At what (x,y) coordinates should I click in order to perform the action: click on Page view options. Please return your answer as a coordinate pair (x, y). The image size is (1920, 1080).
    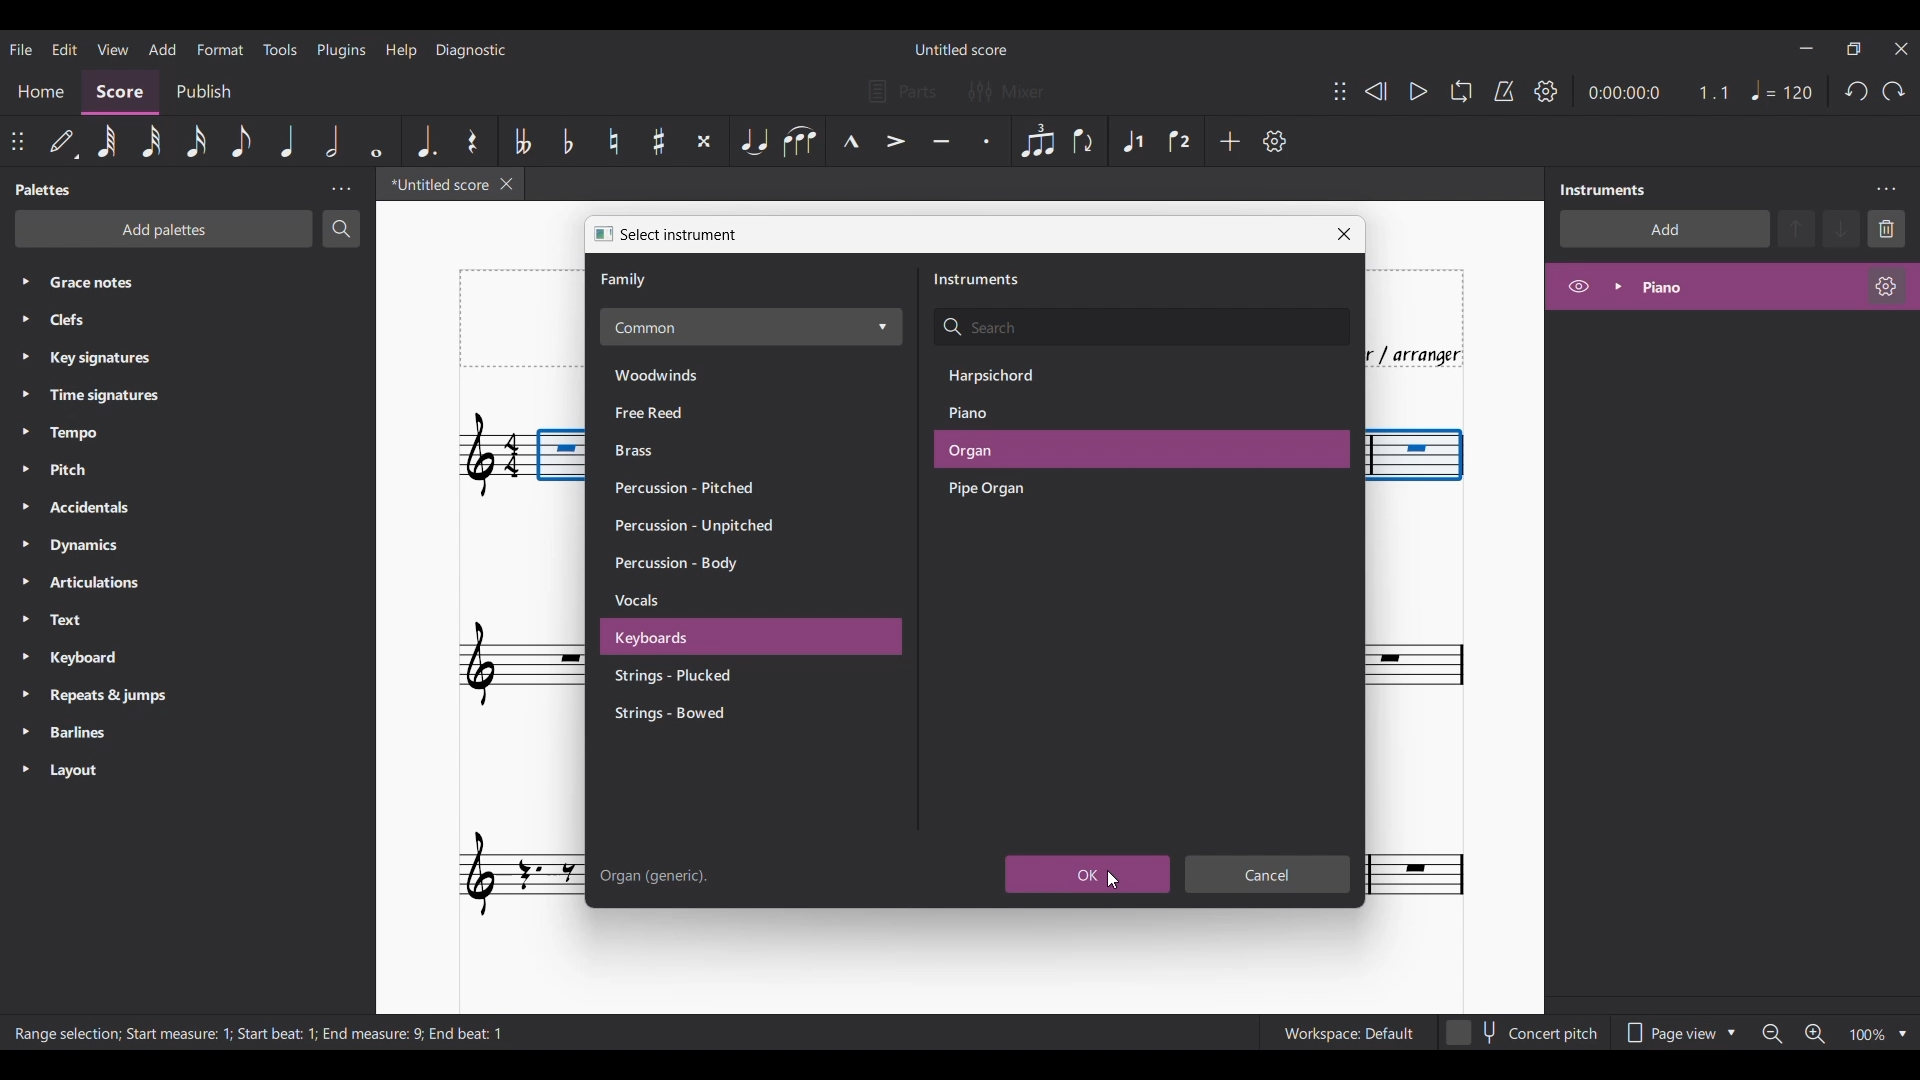
    Looking at the image, I should click on (1679, 1033).